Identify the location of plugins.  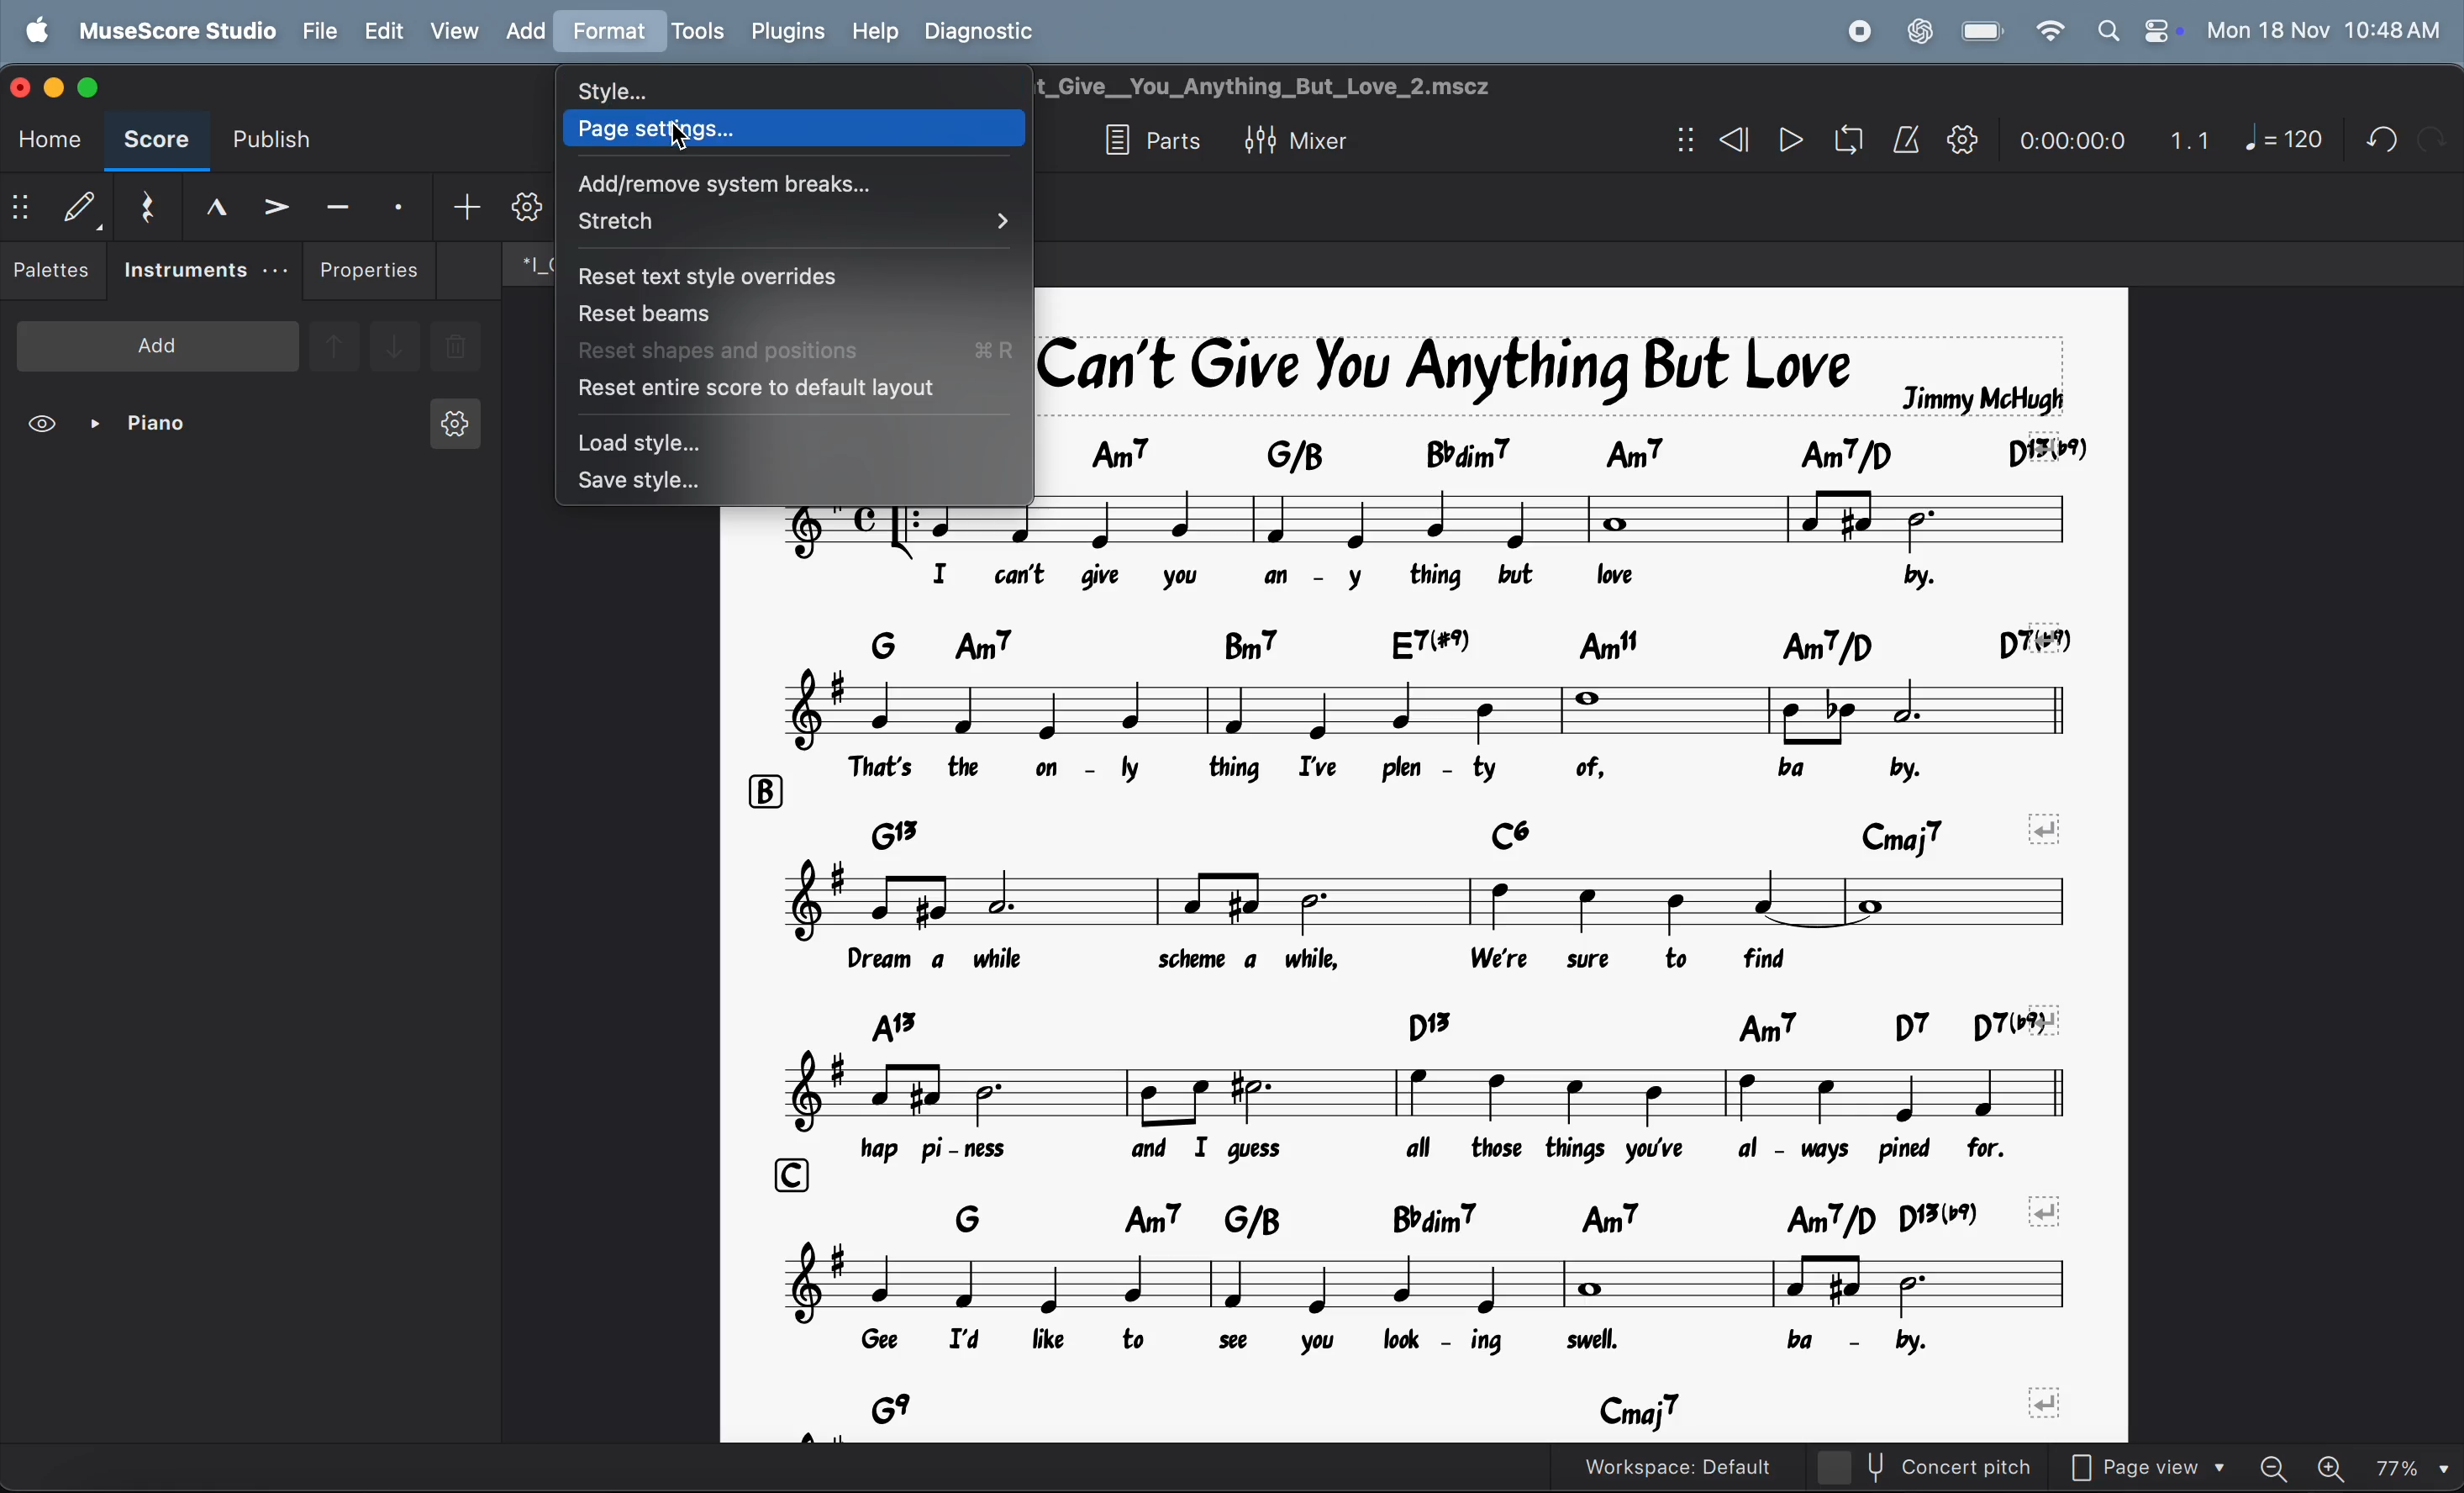
(784, 32).